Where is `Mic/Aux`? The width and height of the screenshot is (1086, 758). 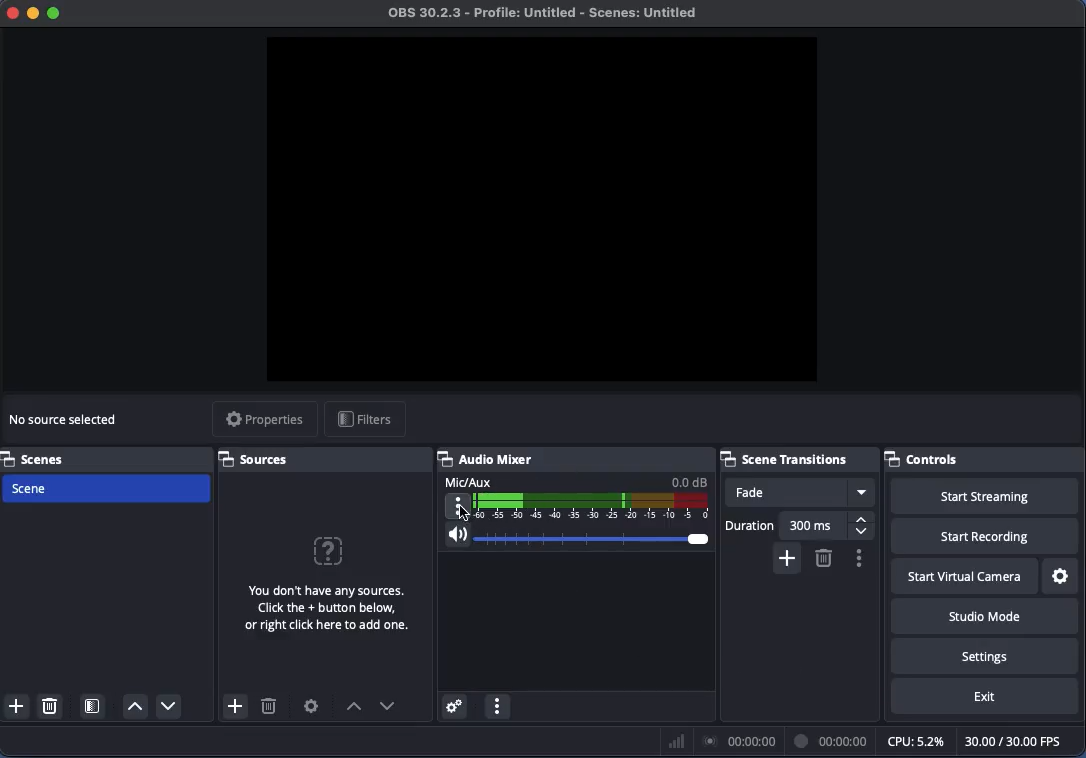 Mic/Aux is located at coordinates (595, 507).